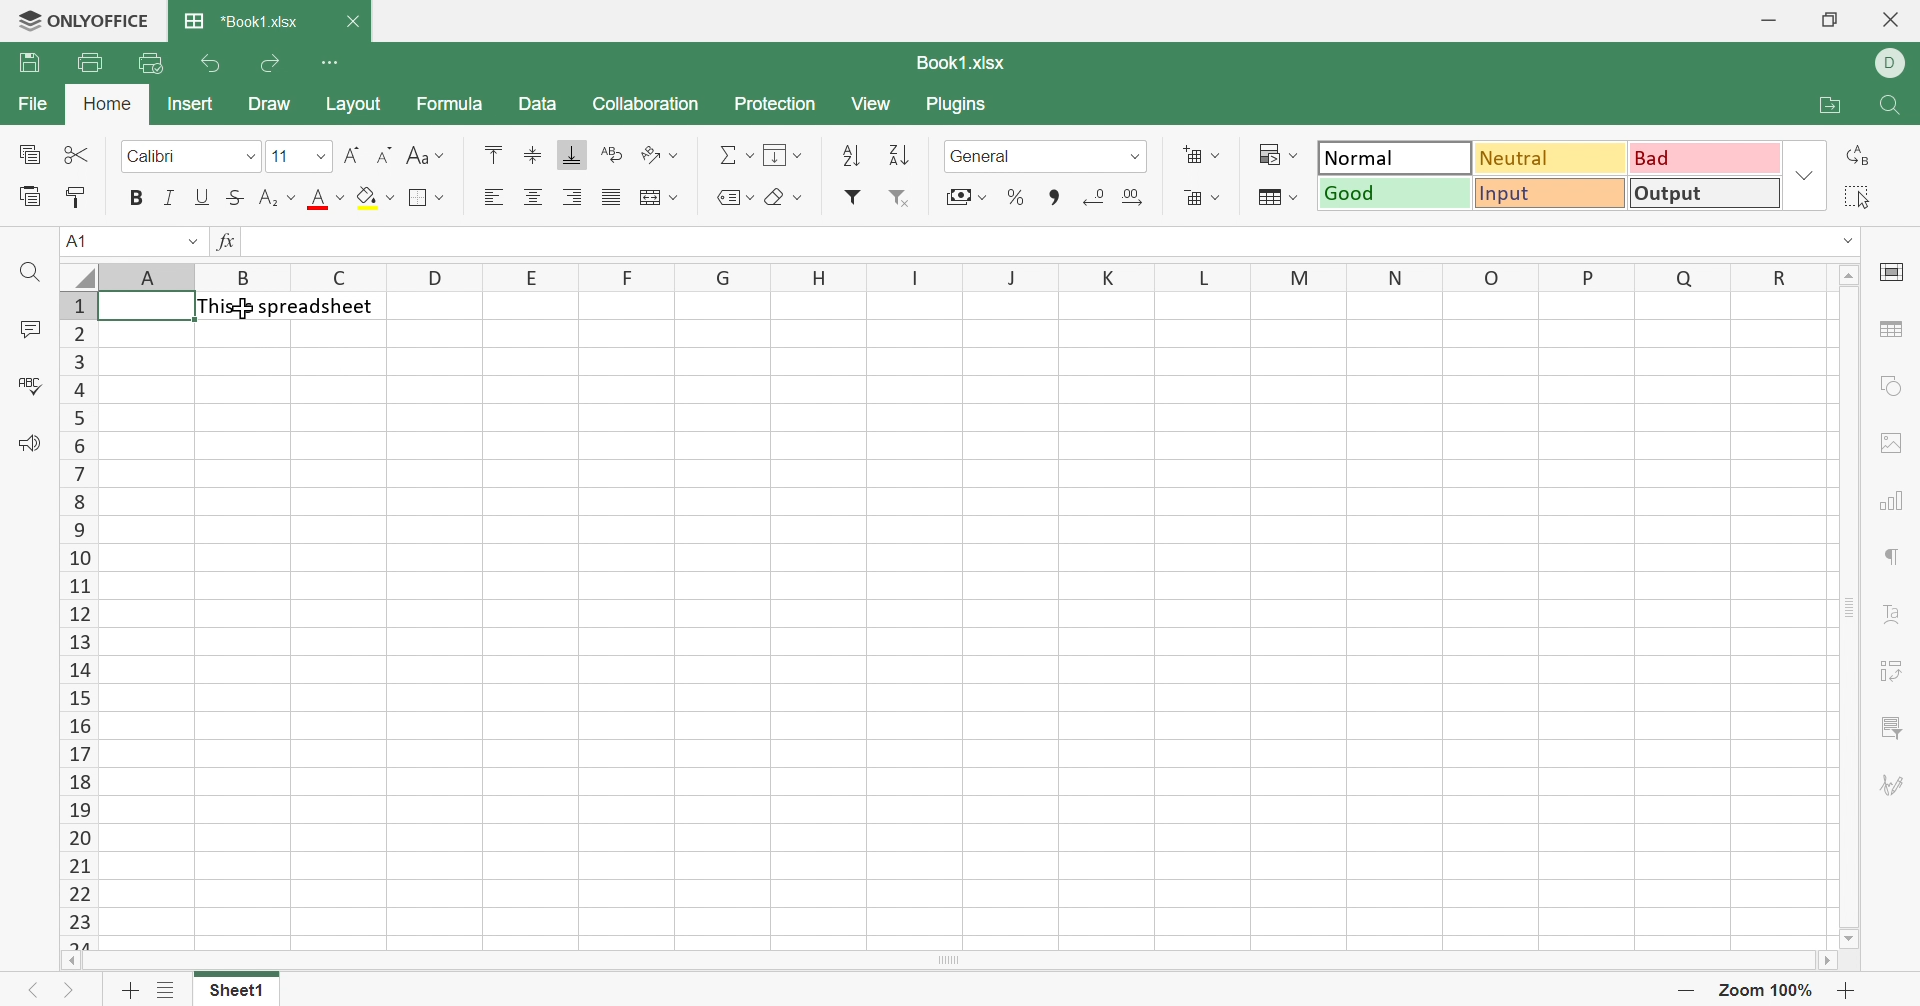  Describe the element at coordinates (76, 152) in the screenshot. I see `Cut` at that location.